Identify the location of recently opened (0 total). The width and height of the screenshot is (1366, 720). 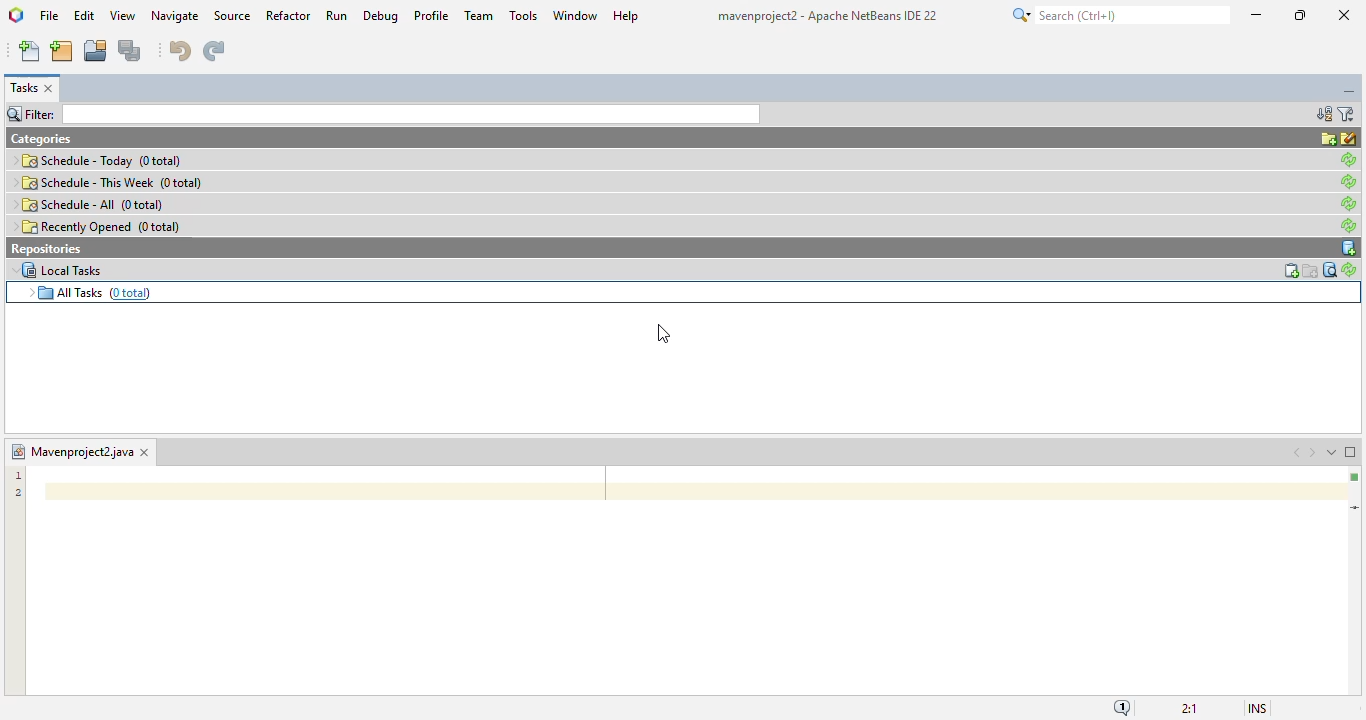
(99, 226).